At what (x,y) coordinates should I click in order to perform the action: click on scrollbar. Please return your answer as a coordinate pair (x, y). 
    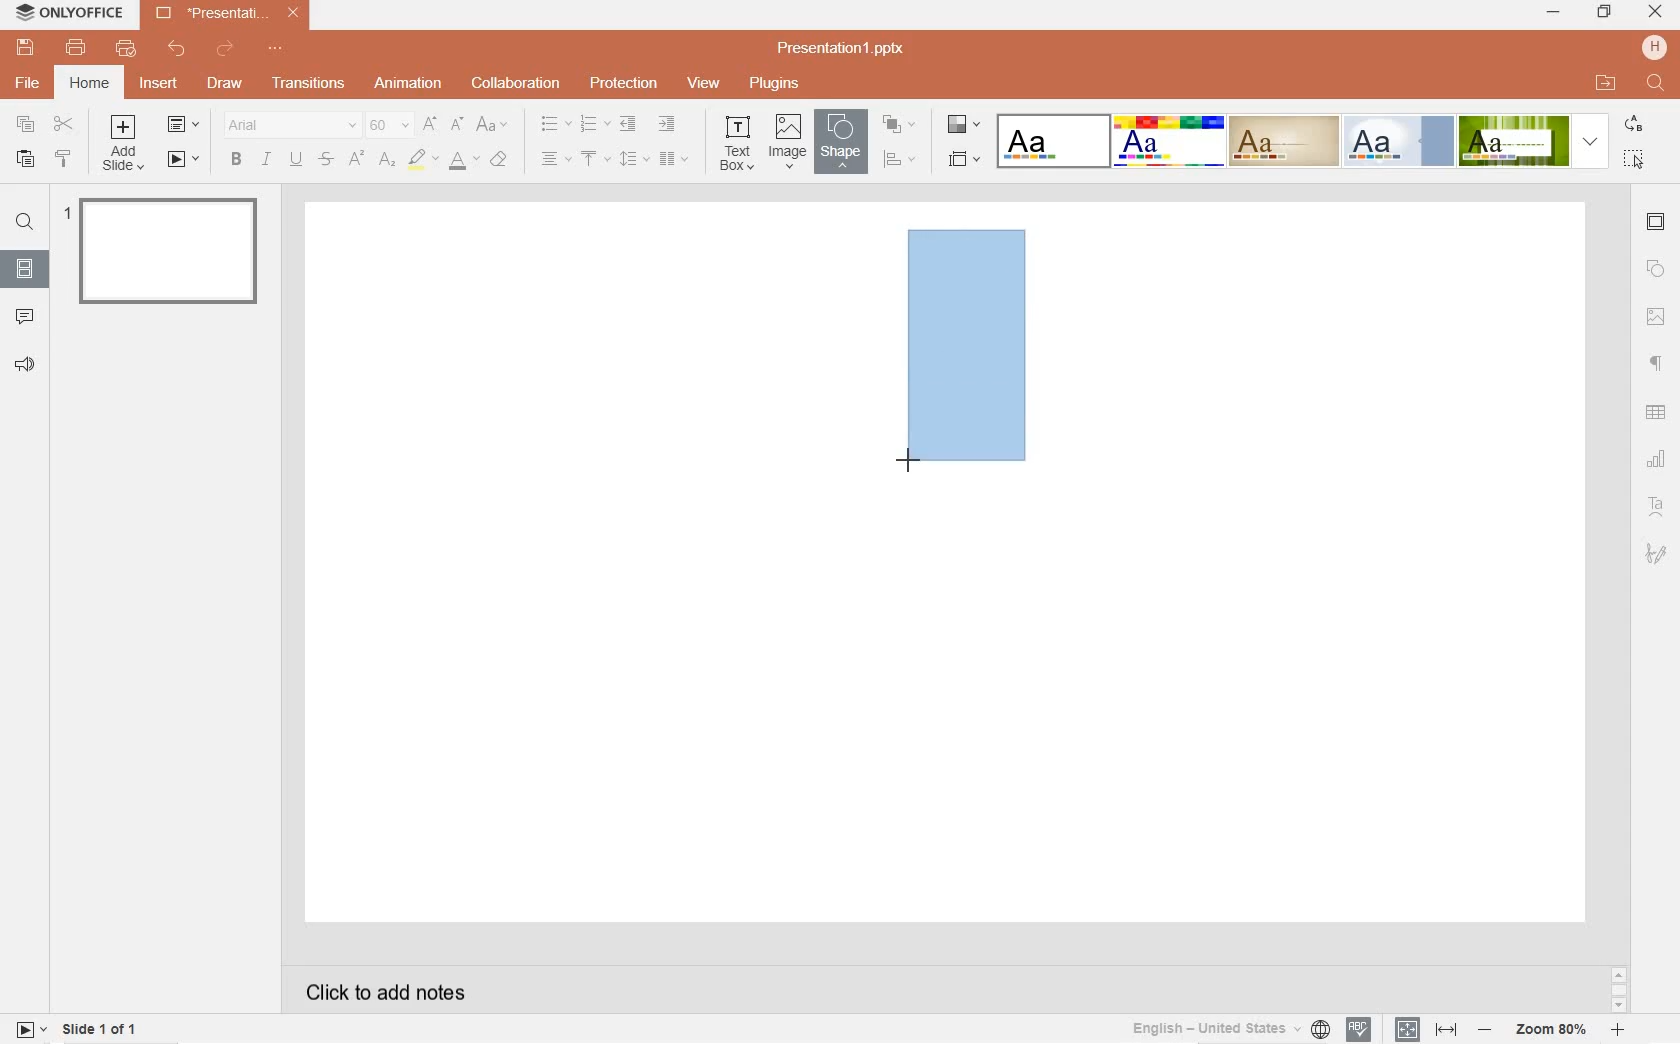
    Looking at the image, I should click on (1617, 989).